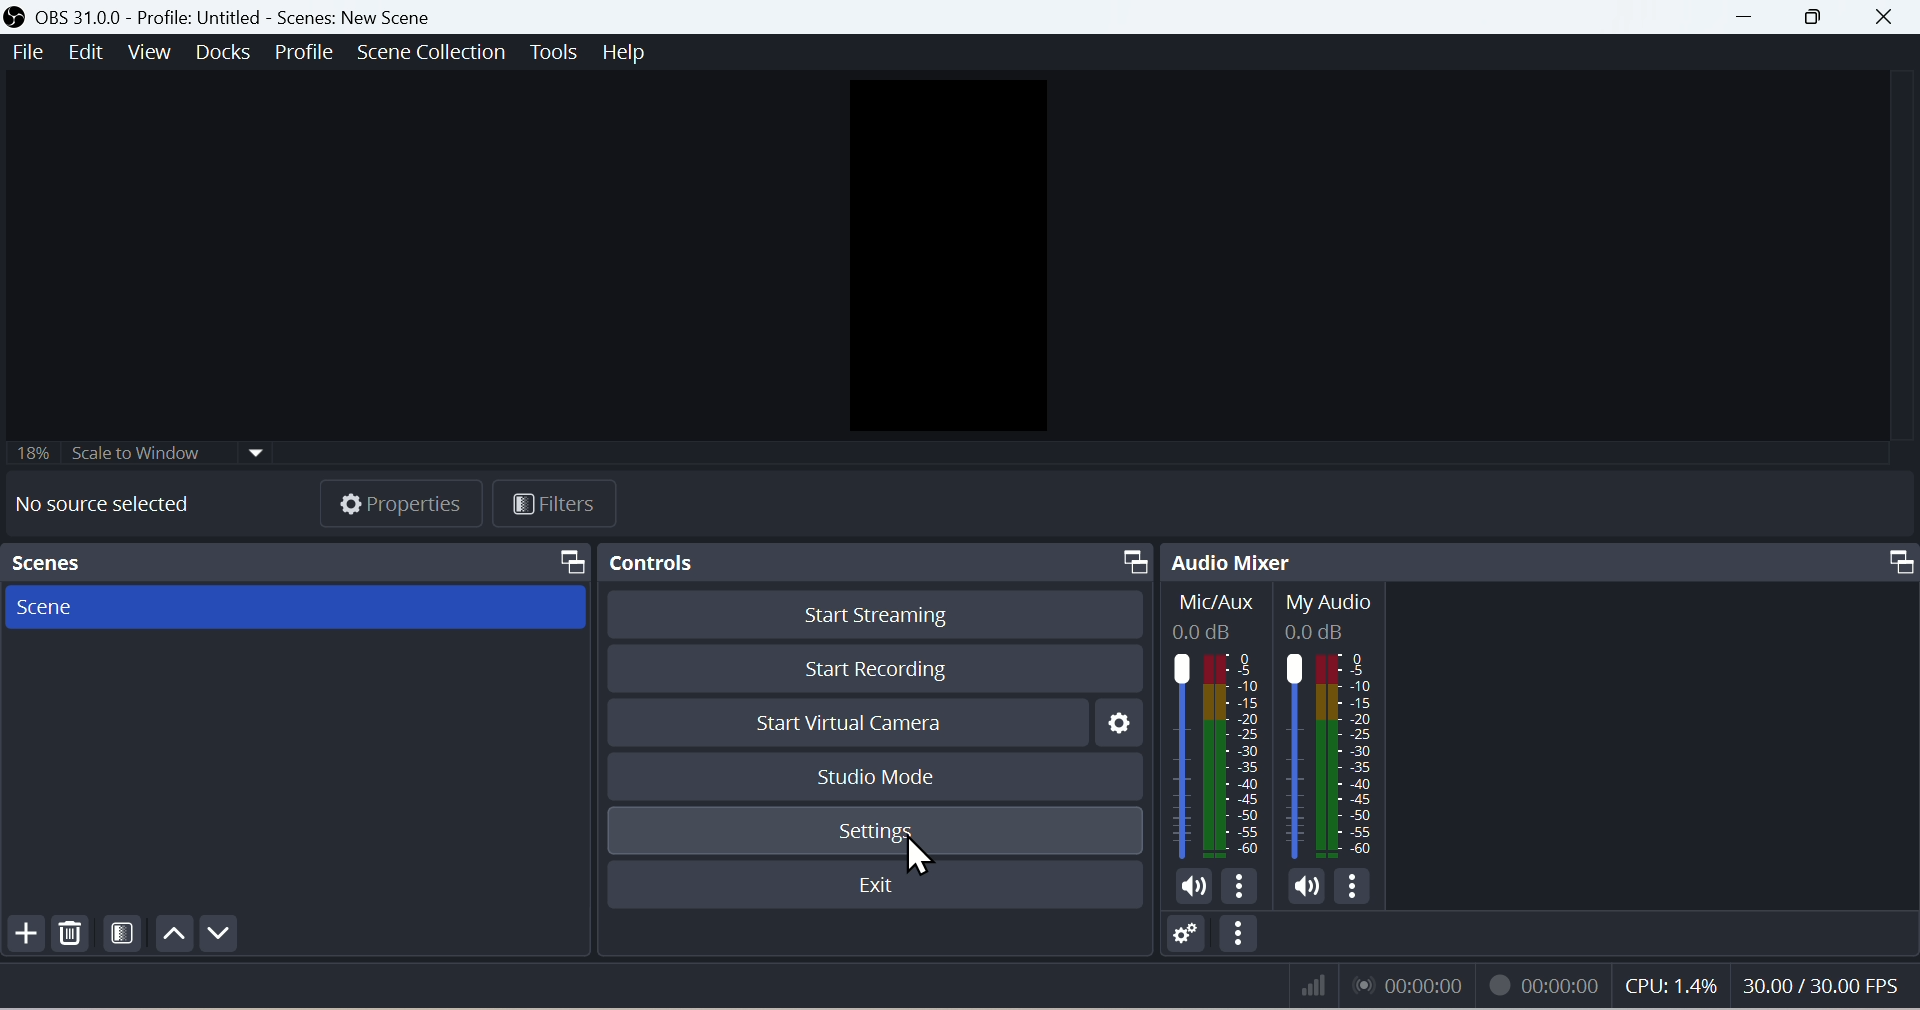  Describe the element at coordinates (1353, 885) in the screenshot. I see `more` at that location.